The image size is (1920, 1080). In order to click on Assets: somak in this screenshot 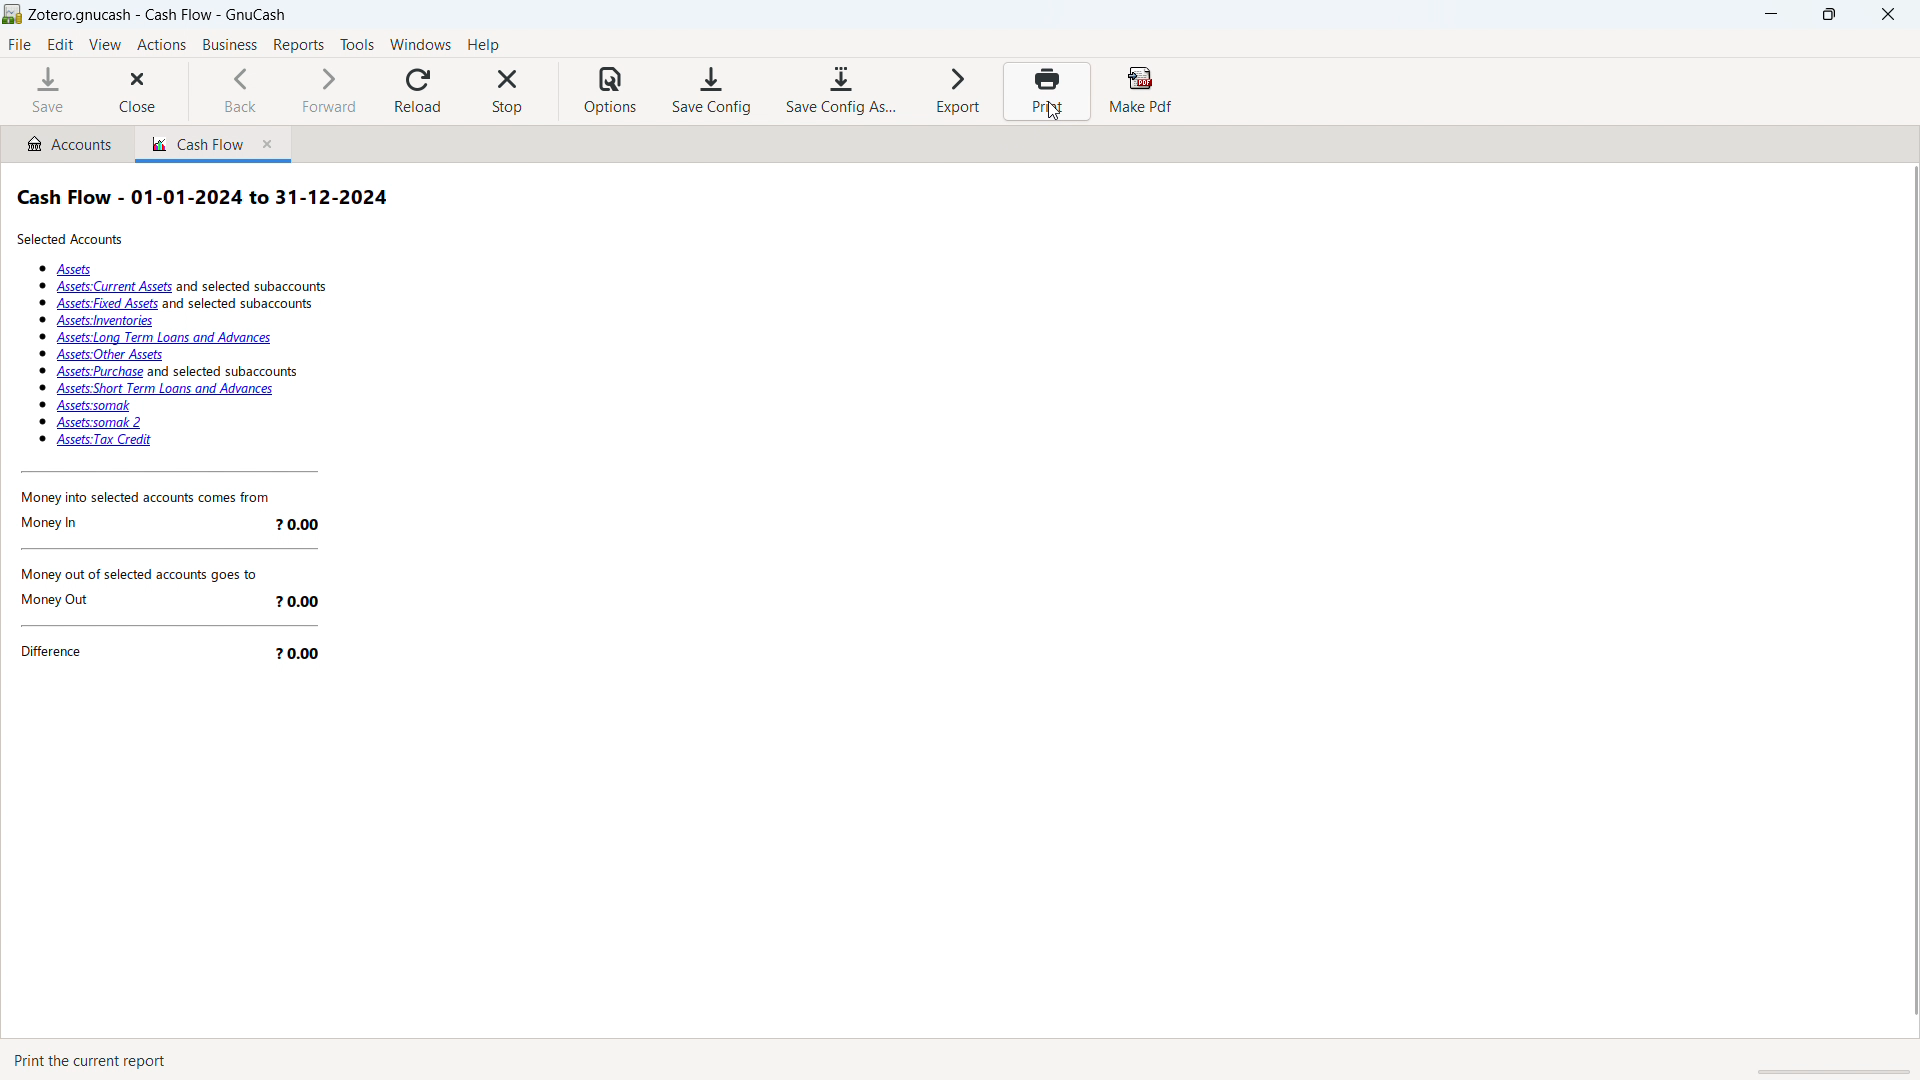, I will do `click(94, 407)`.